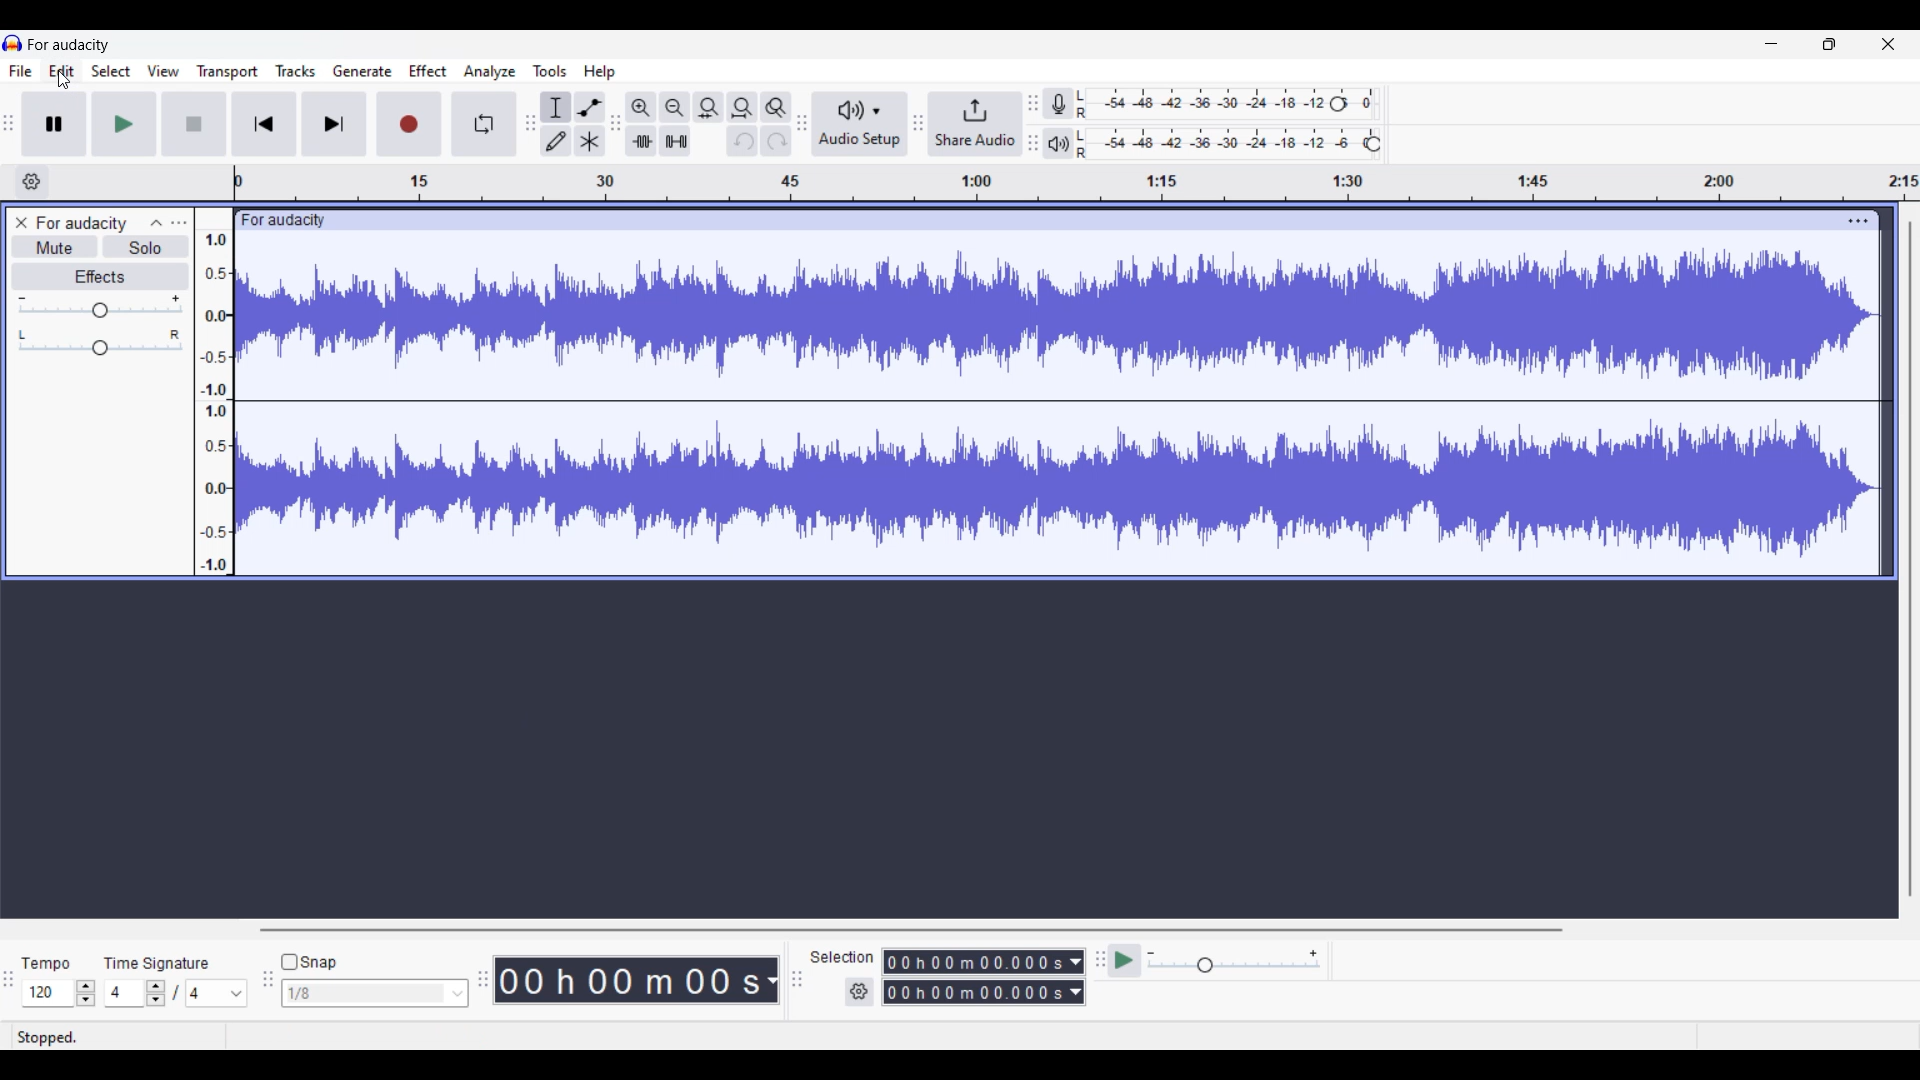 The height and width of the screenshot is (1080, 1920). Describe the element at coordinates (1234, 961) in the screenshot. I see `Scale to change playback speed` at that location.